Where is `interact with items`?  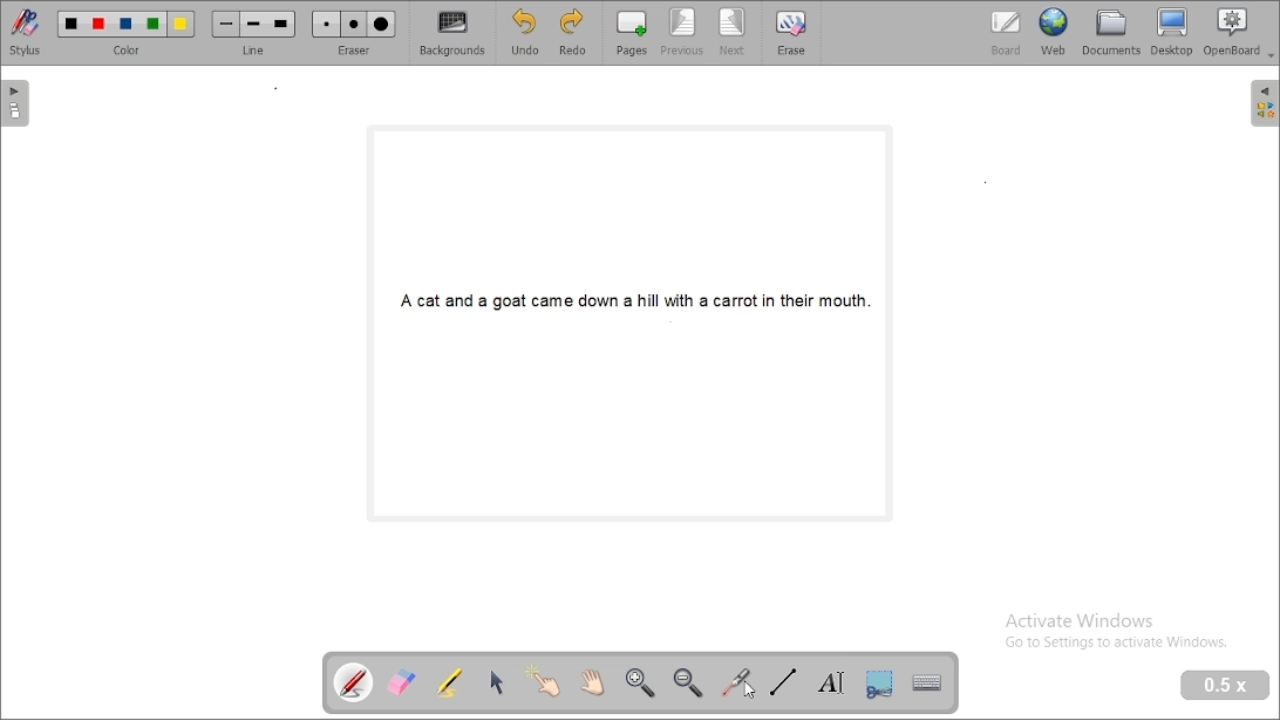
interact with items is located at coordinates (542, 680).